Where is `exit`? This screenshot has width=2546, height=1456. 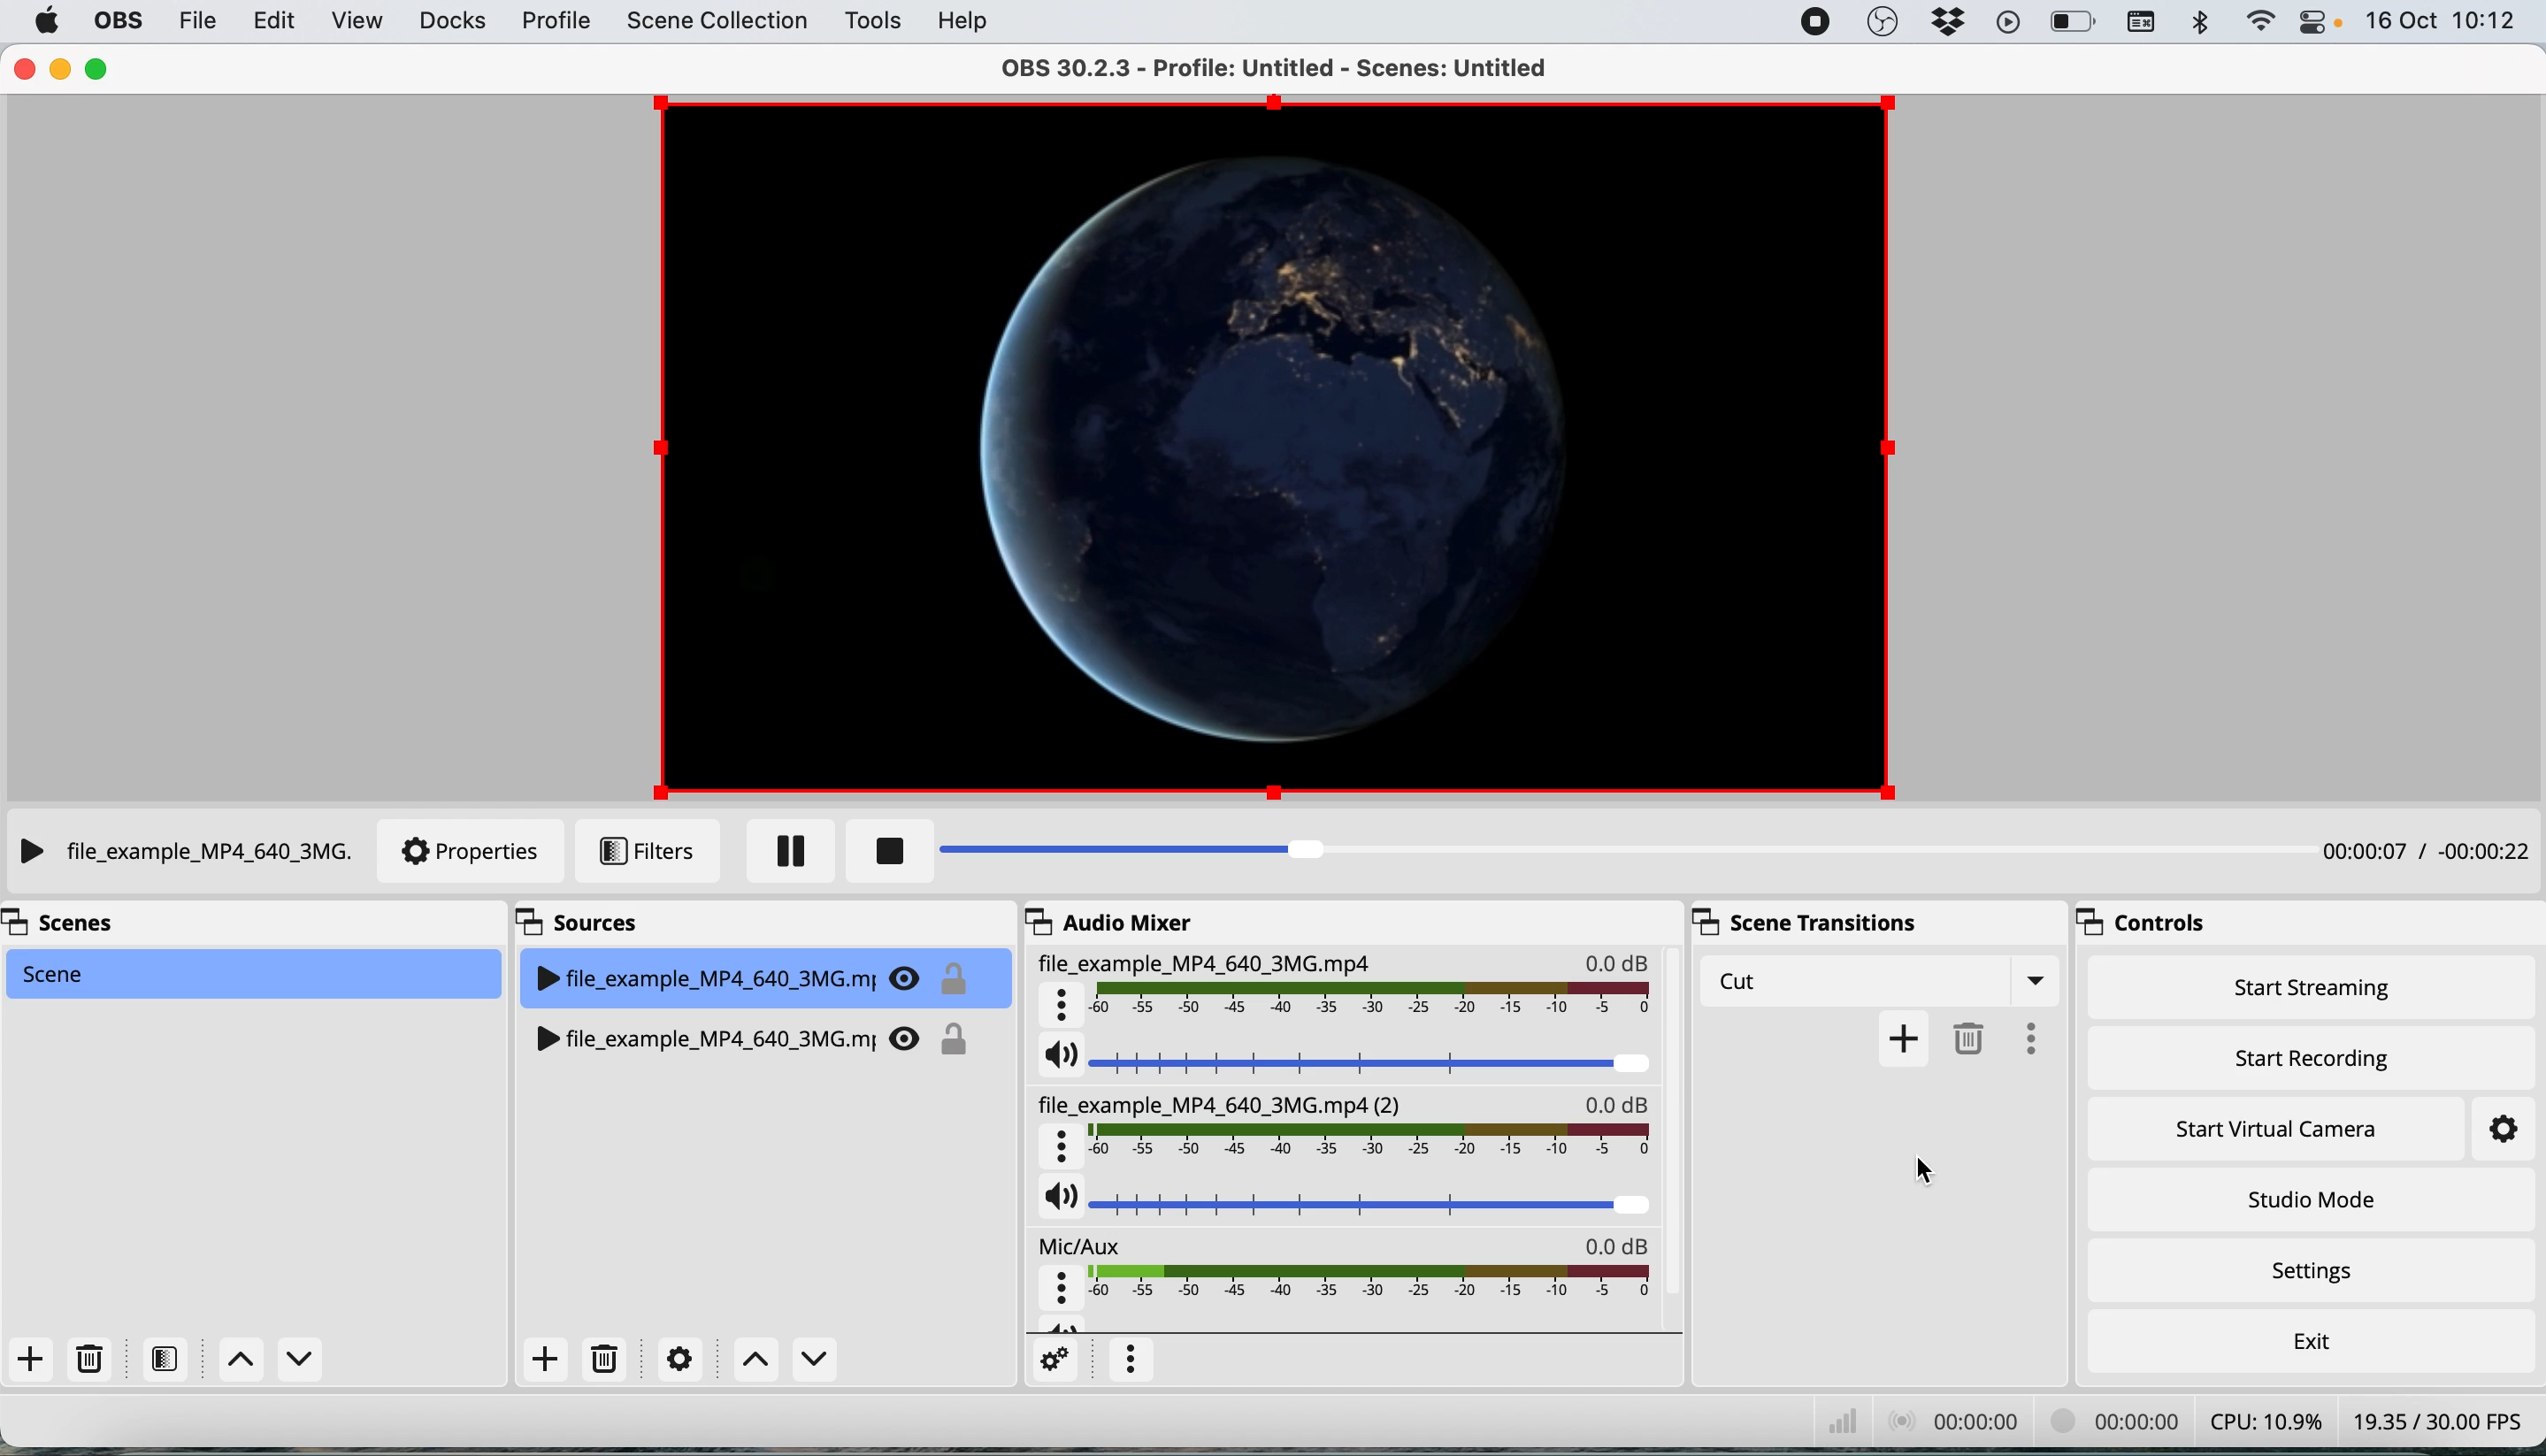 exit is located at coordinates (2313, 1345).